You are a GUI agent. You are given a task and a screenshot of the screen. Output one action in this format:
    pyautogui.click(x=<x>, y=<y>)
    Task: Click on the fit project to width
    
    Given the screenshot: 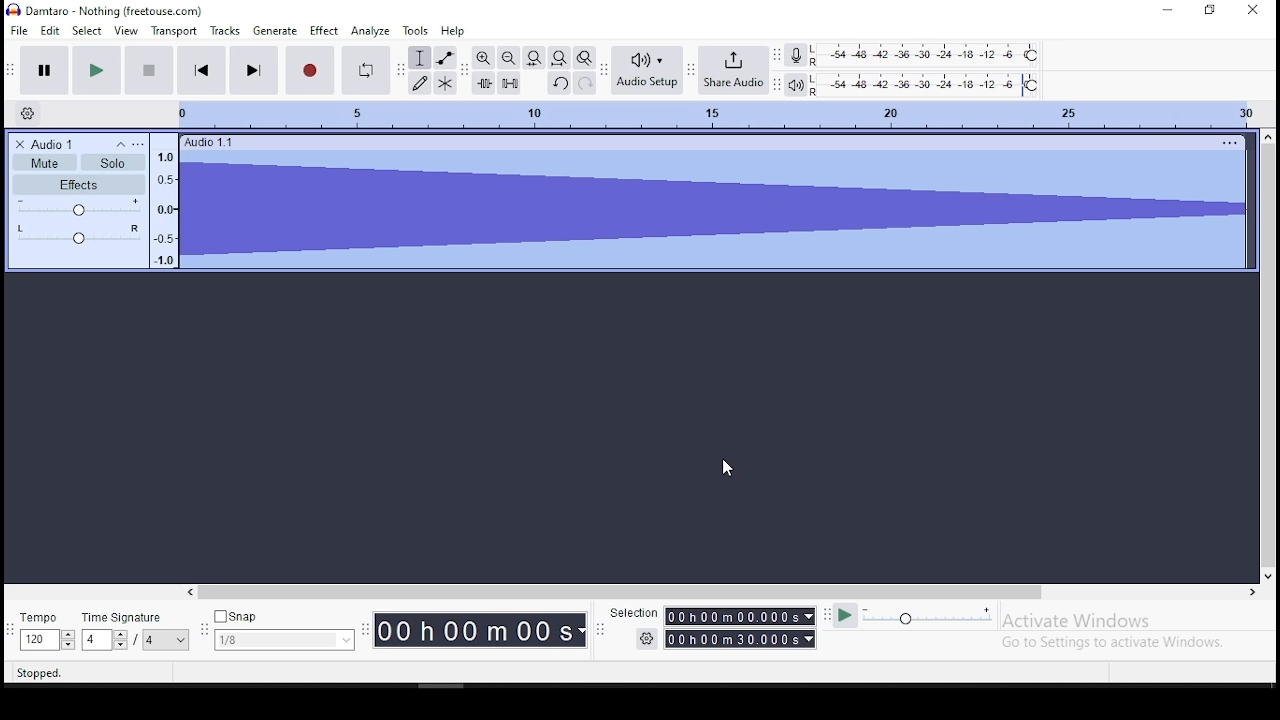 What is the action you would take?
    pyautogui.click(x=534, y=57)
    